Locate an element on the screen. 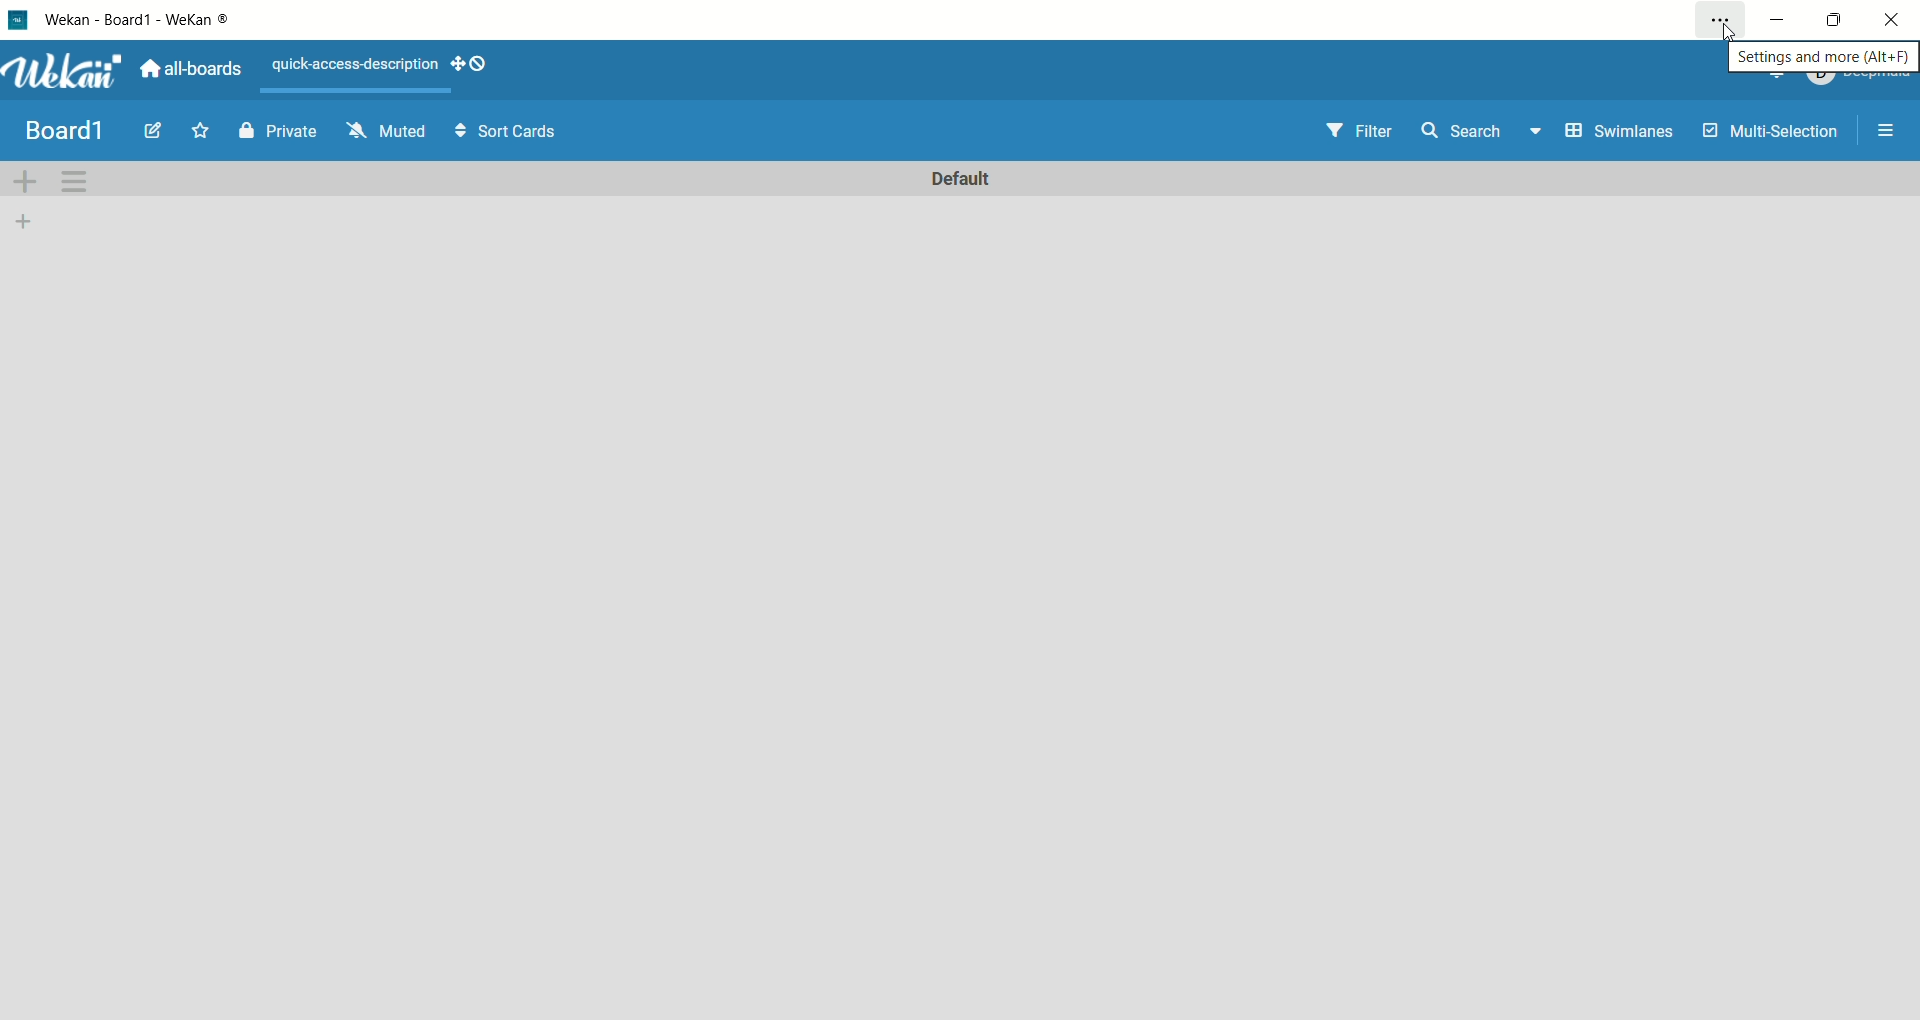  add list is located at coordinates (32, 222).